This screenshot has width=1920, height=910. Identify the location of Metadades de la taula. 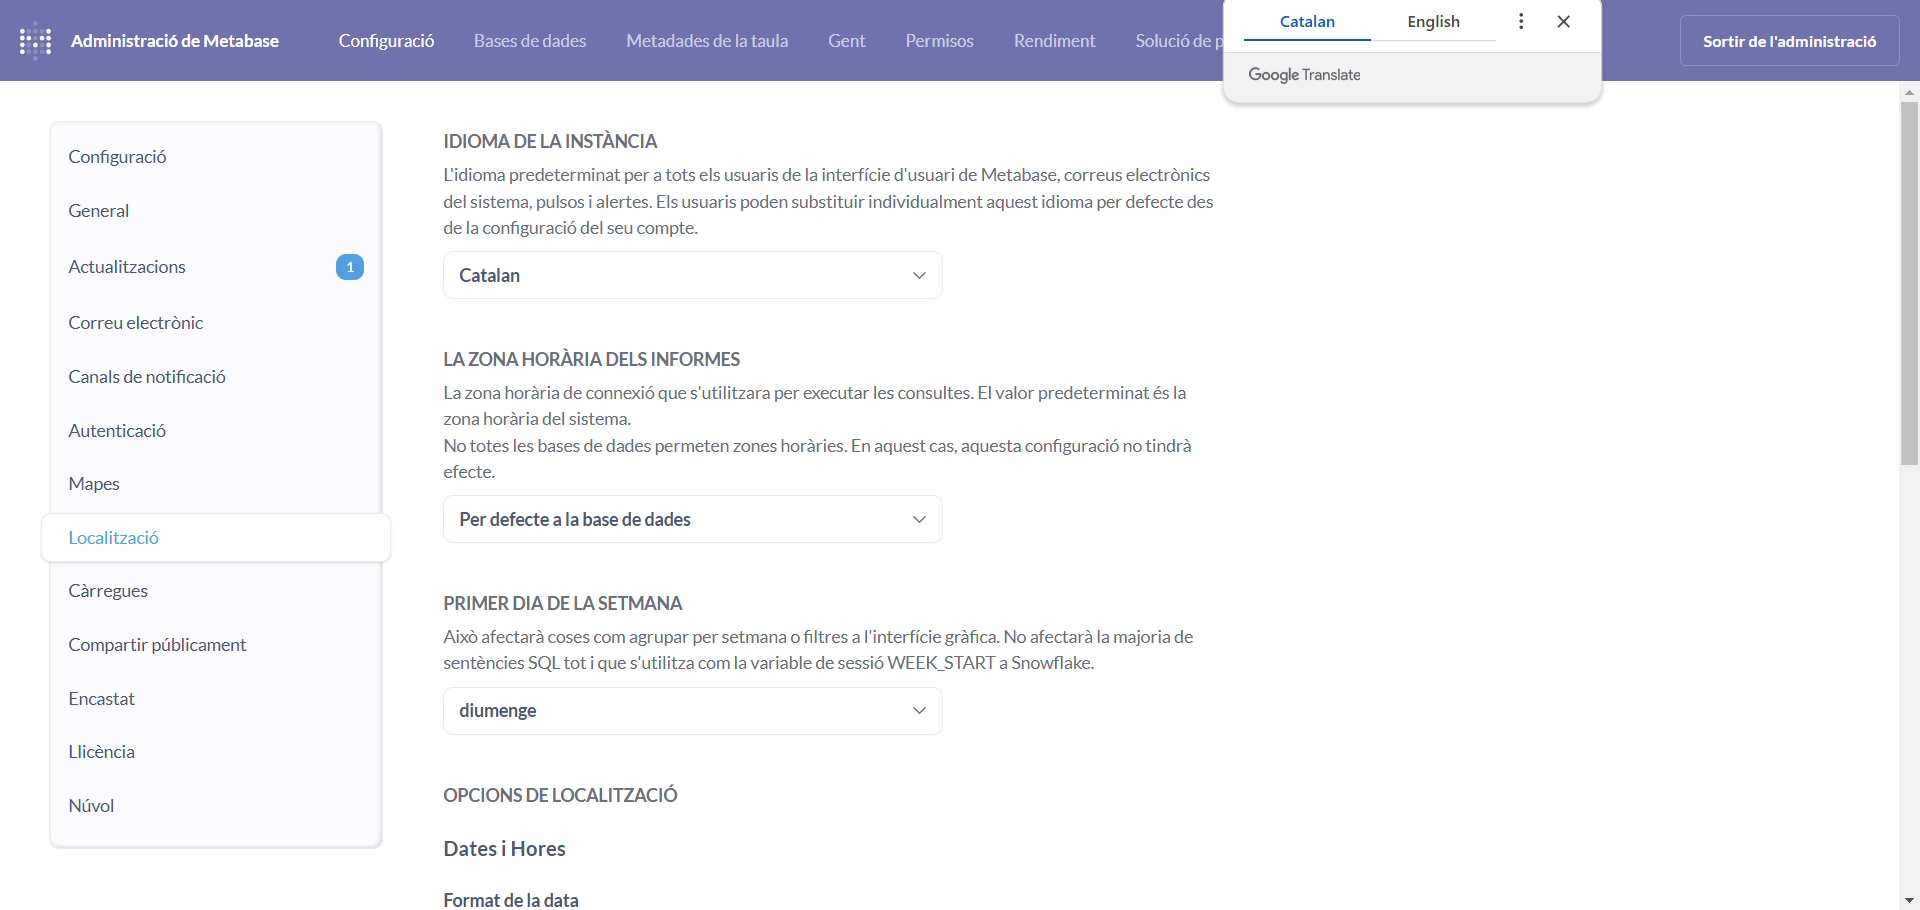
(717, 42).